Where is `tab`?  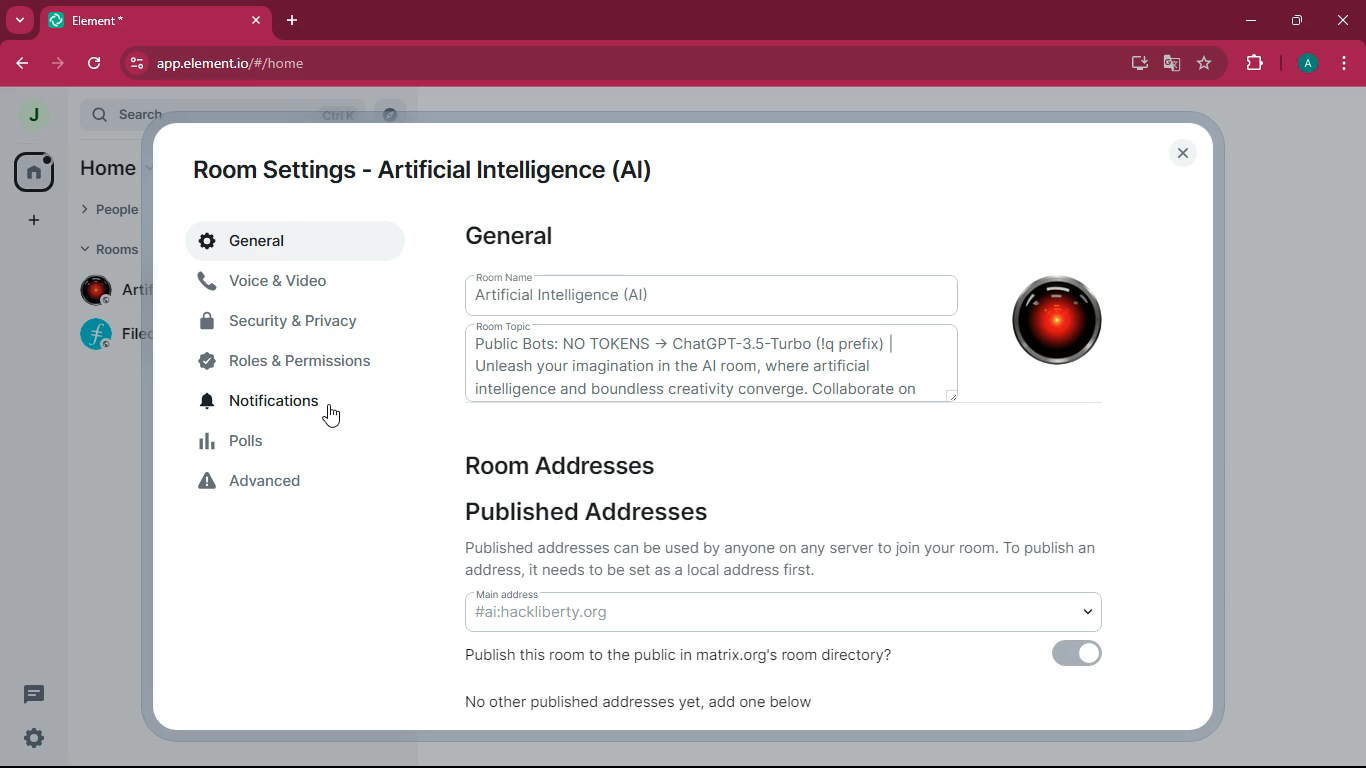 tab is located at coordinates (161, 24).